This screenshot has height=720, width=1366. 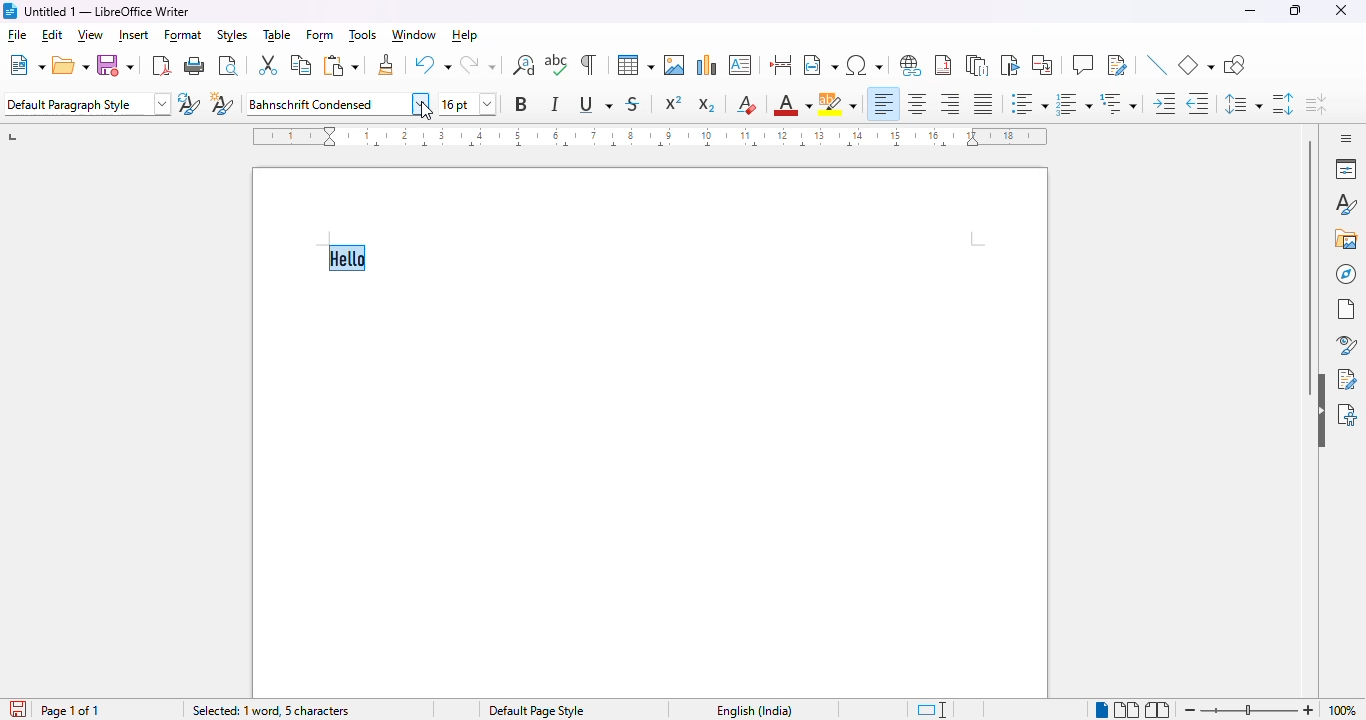 I want to click on basic shapes, so click(x=1196, y=64).